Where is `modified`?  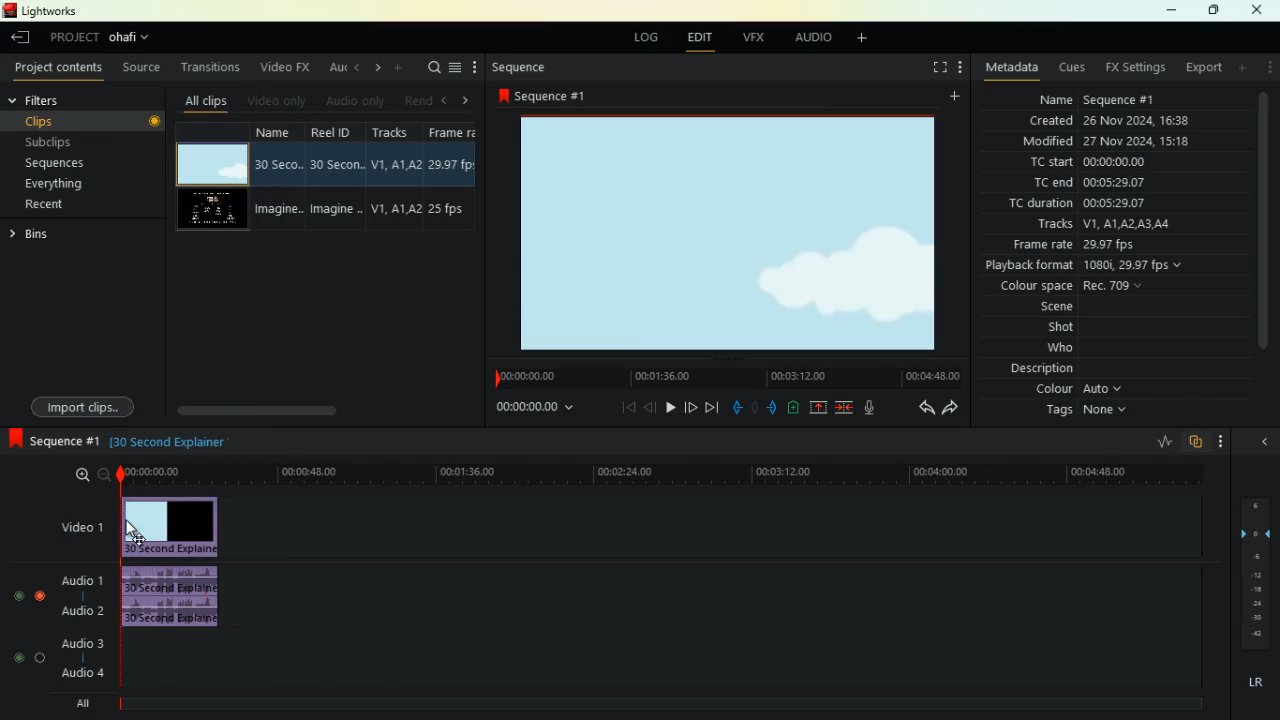
modified is located at coordinates (1102, 142).